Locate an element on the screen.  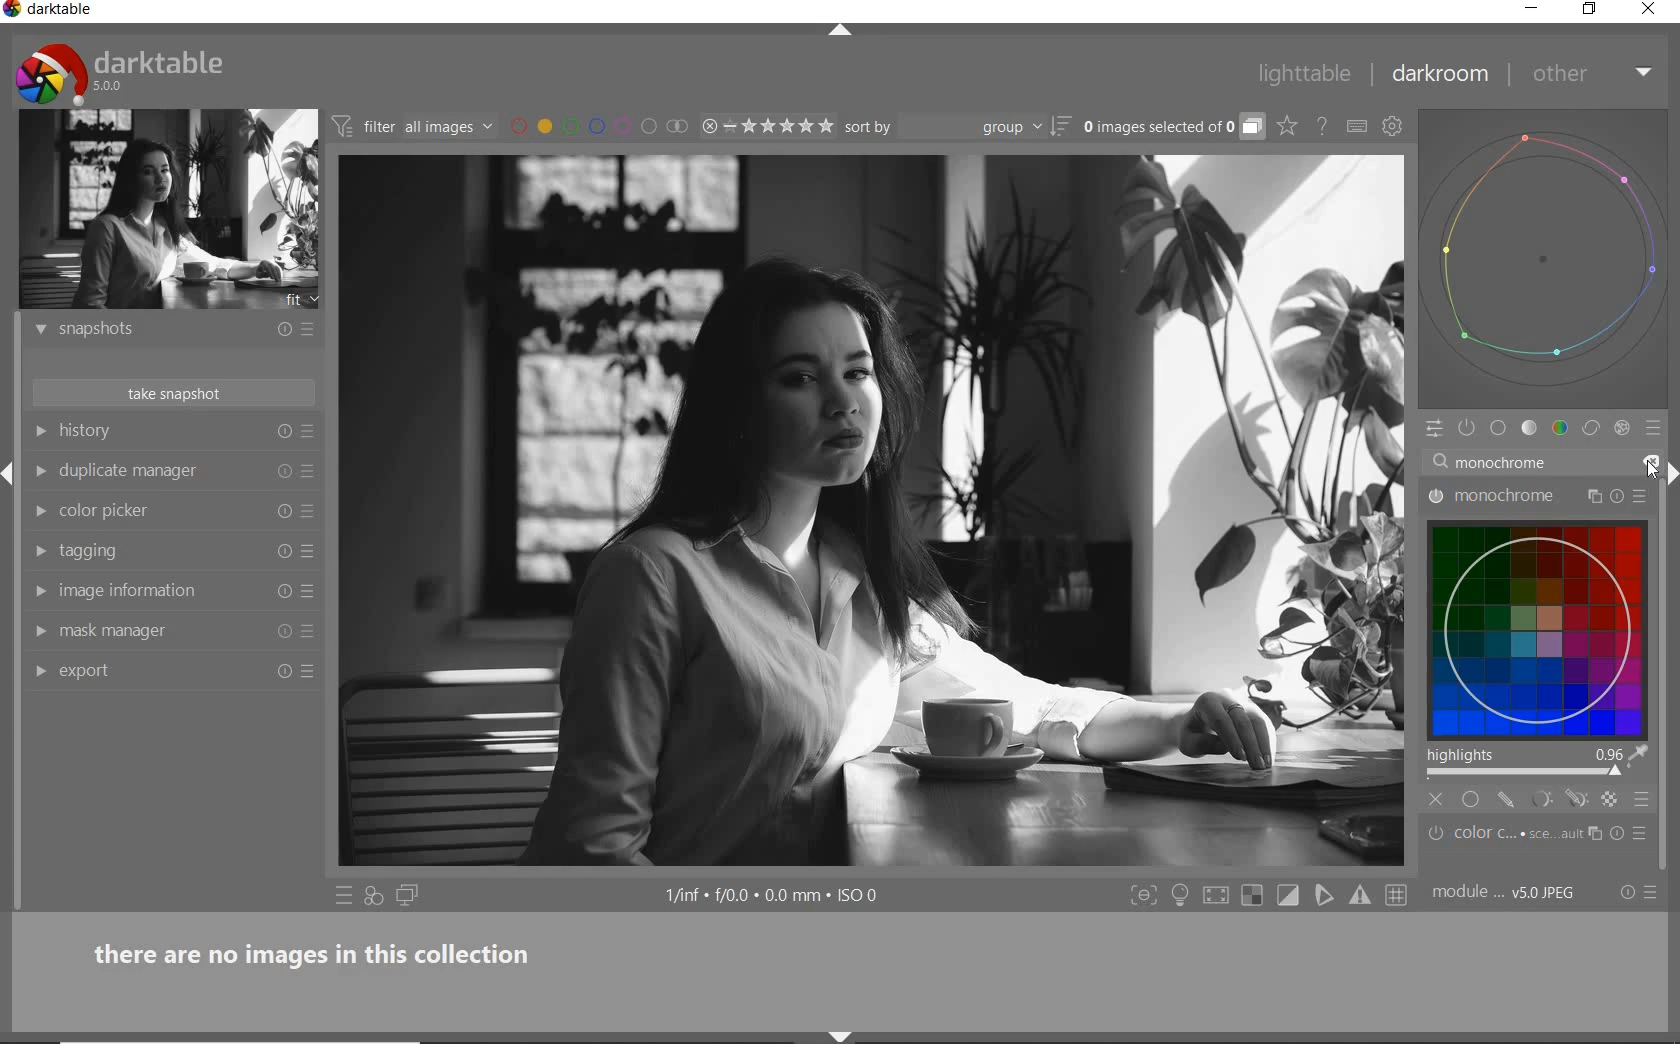
open online help is located at coordinates (1322, 125).